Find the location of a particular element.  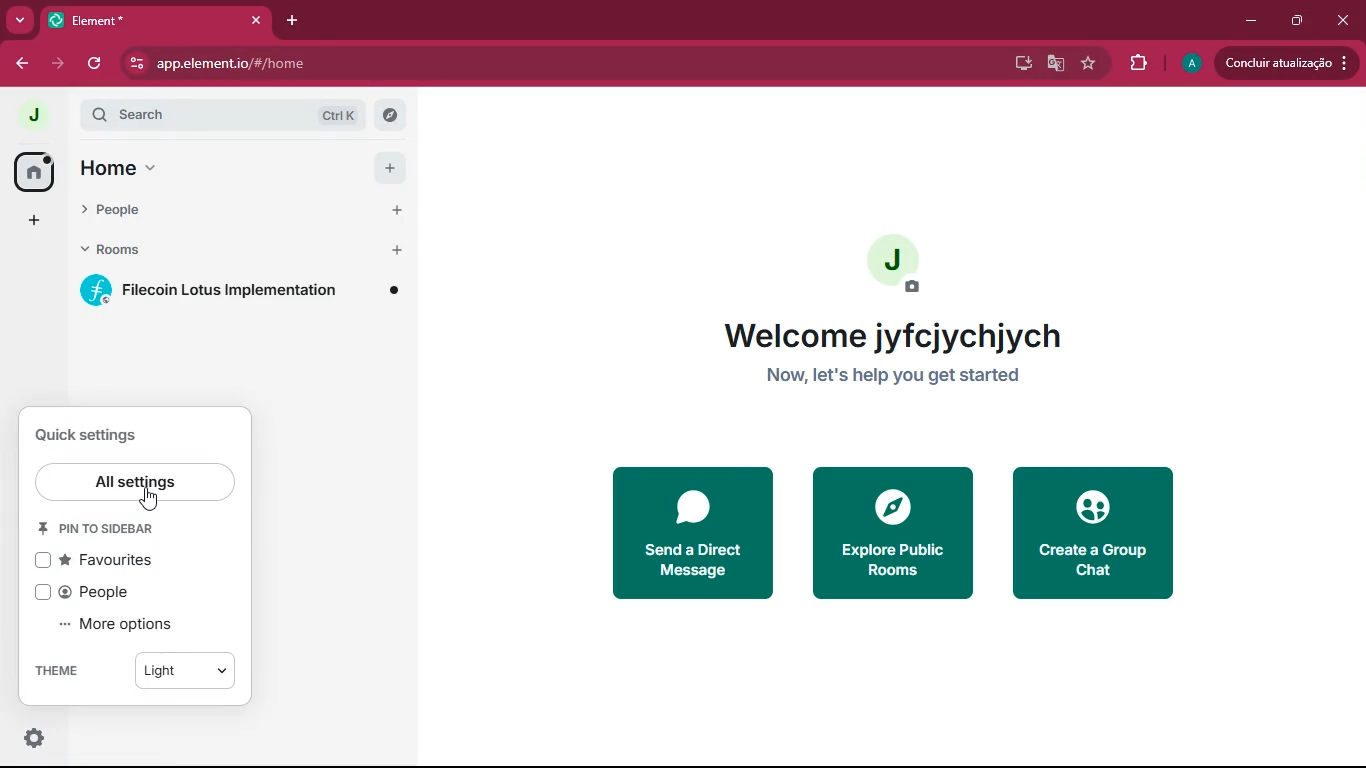

back is located at coordinates (19, 63).